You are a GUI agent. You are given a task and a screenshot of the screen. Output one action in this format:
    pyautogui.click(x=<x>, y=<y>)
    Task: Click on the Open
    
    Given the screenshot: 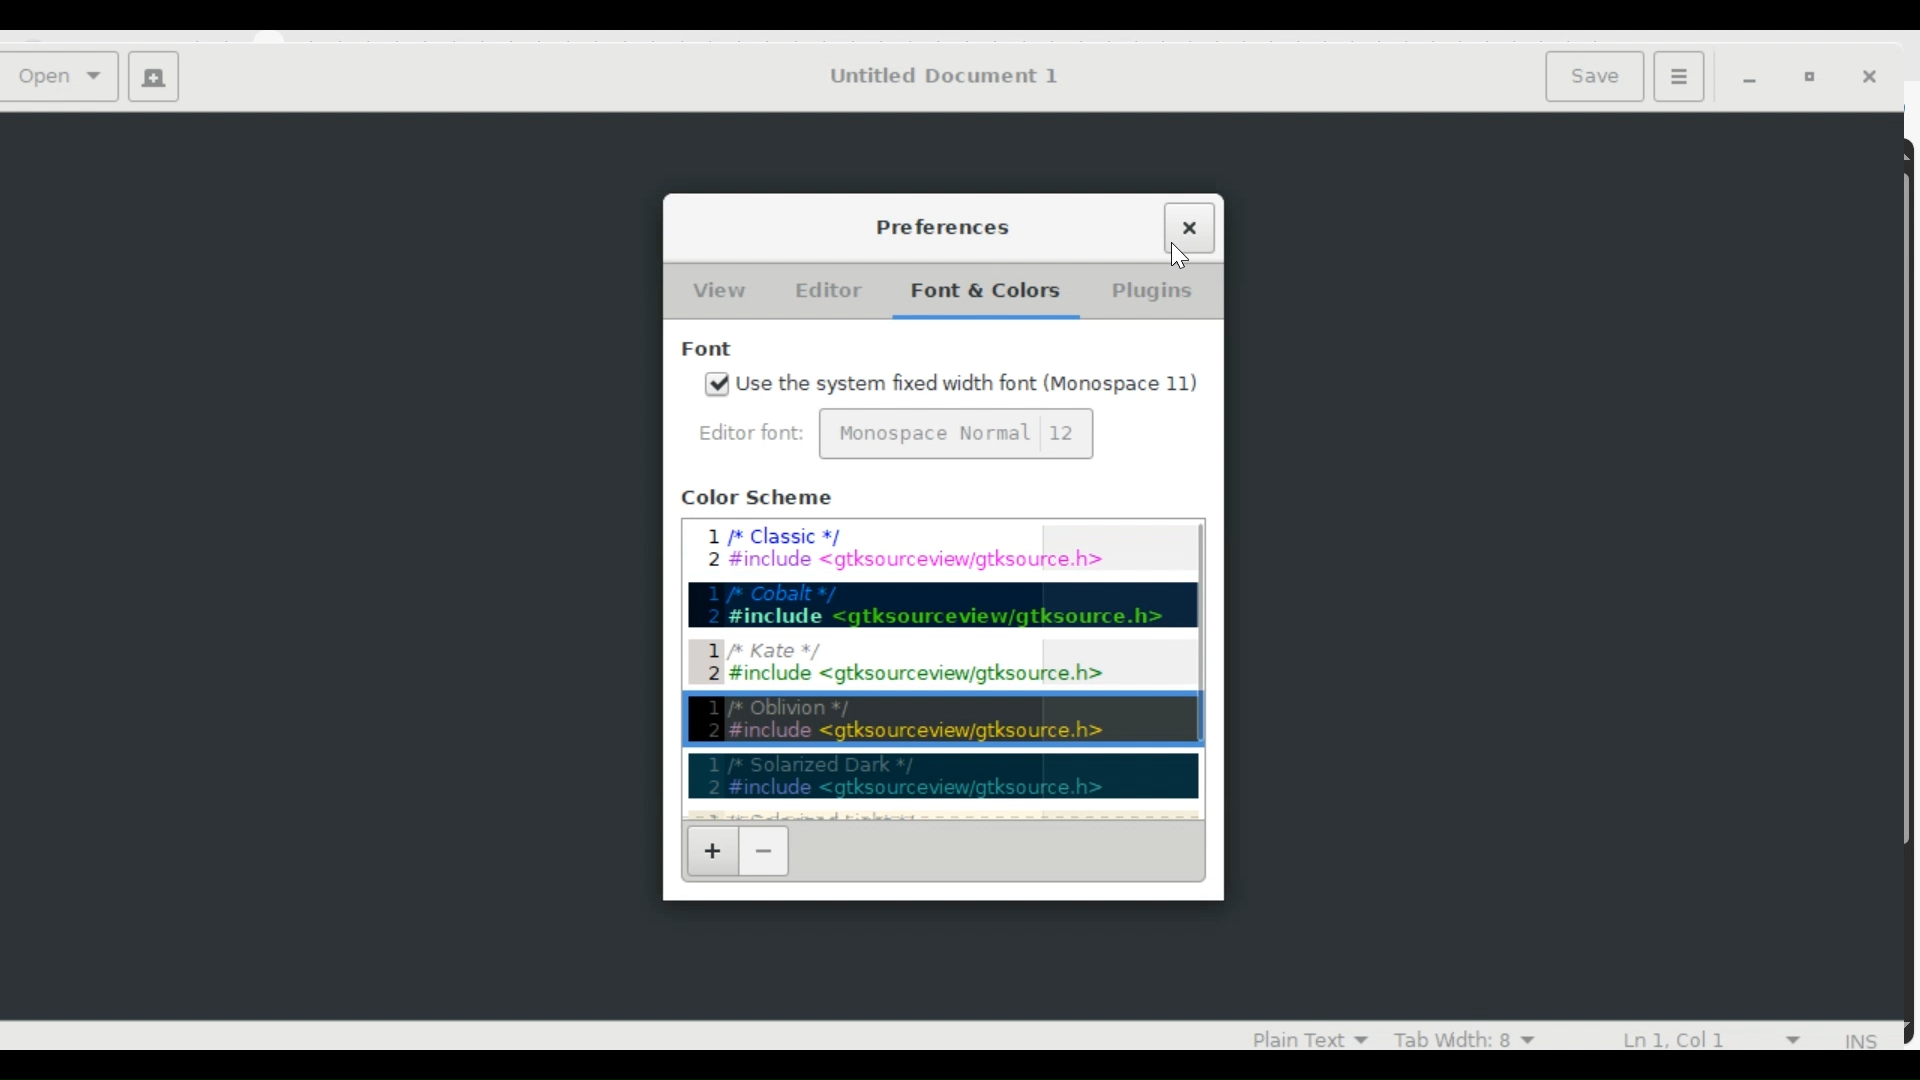 What is the action you would take?
    pyautogui.click(x=64, y=78)
    